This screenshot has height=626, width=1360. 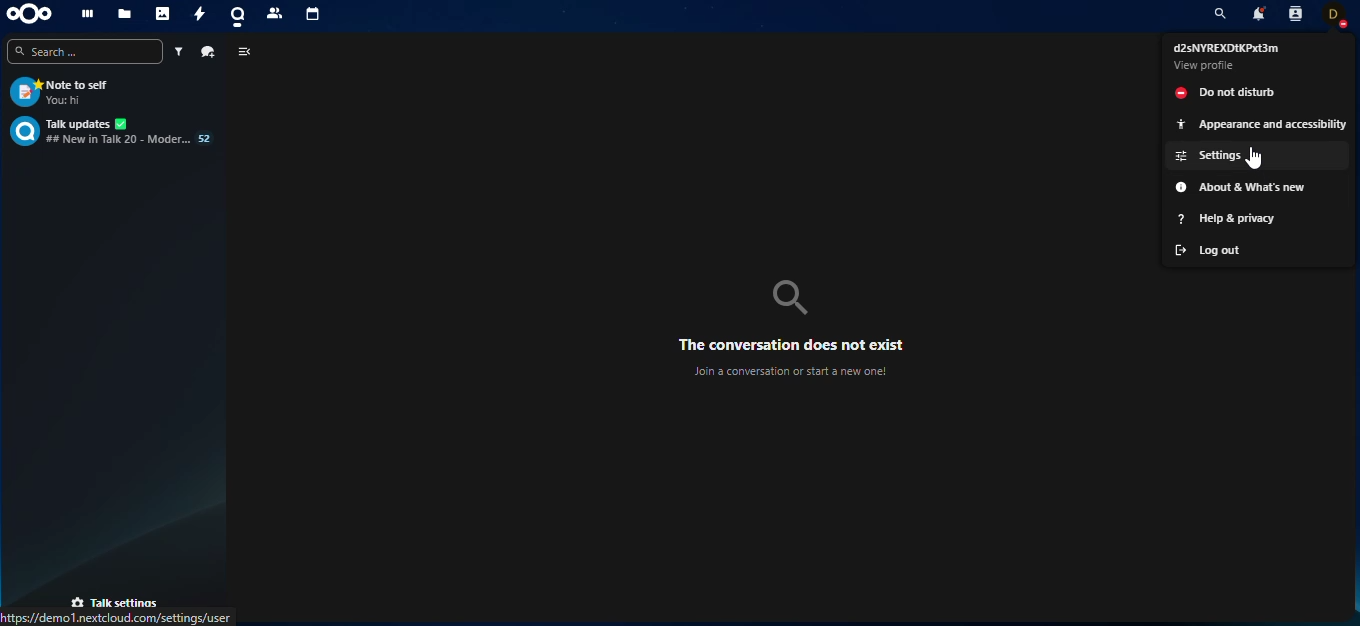 I want to click on account, so click(x=1334, y=16).